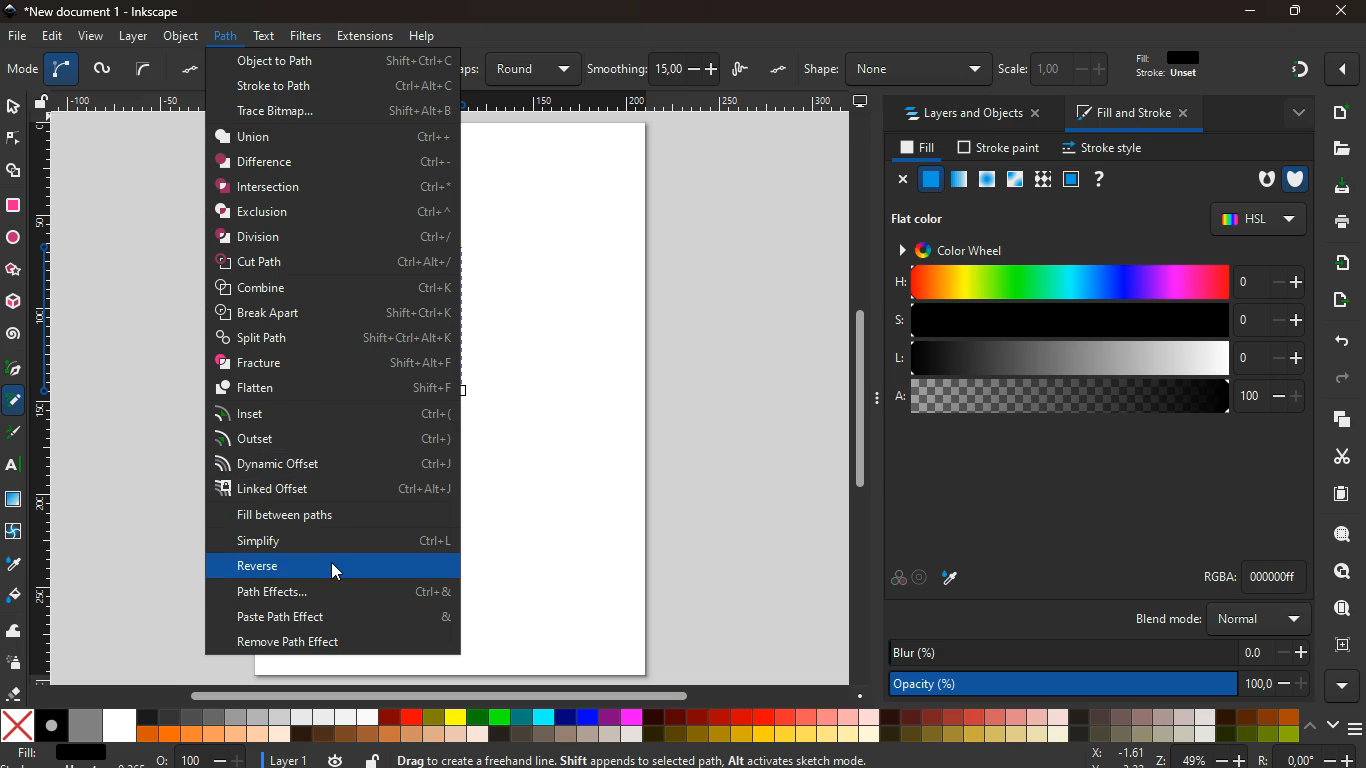 The width and height of the screenshot is (1366, 768). I want to click on color, so click(651, 727).